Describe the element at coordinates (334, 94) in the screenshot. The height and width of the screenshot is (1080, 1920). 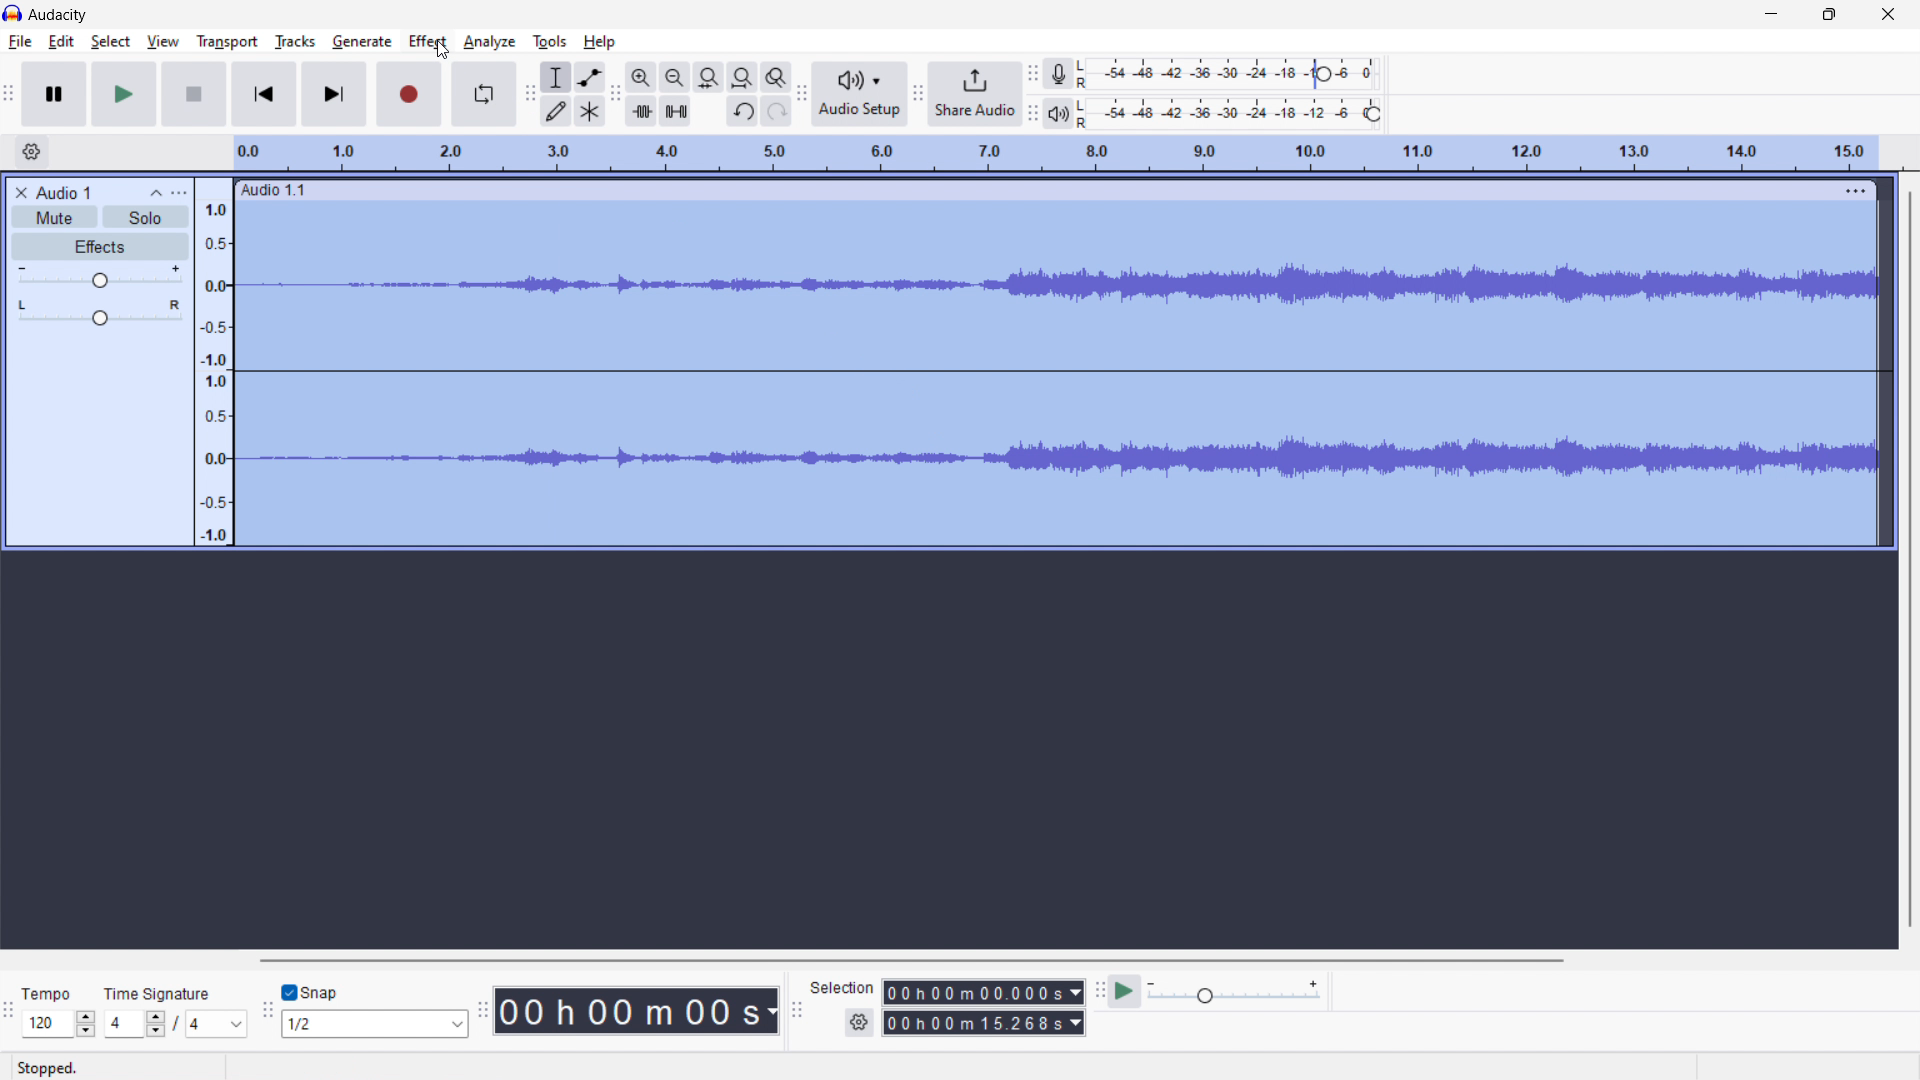
I see `skip to end` at that location.